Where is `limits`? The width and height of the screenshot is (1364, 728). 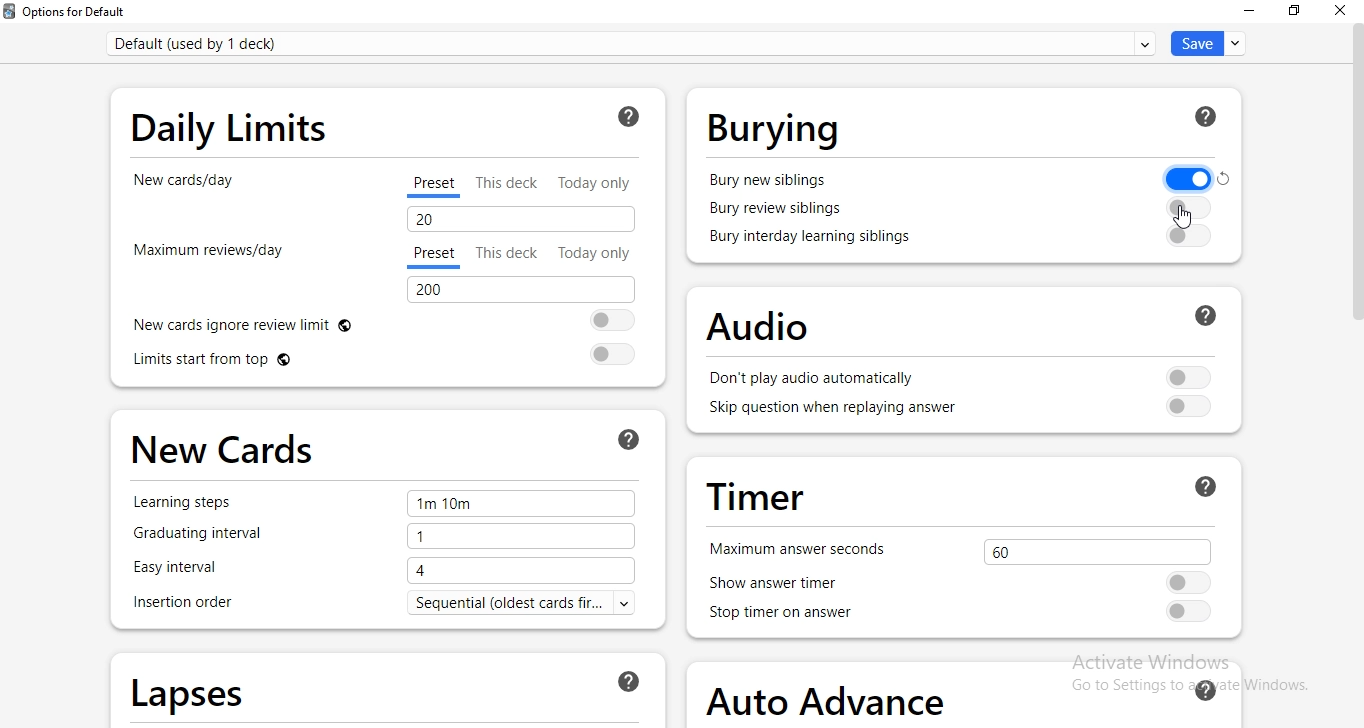
limits is located at coordinates (263, 362).